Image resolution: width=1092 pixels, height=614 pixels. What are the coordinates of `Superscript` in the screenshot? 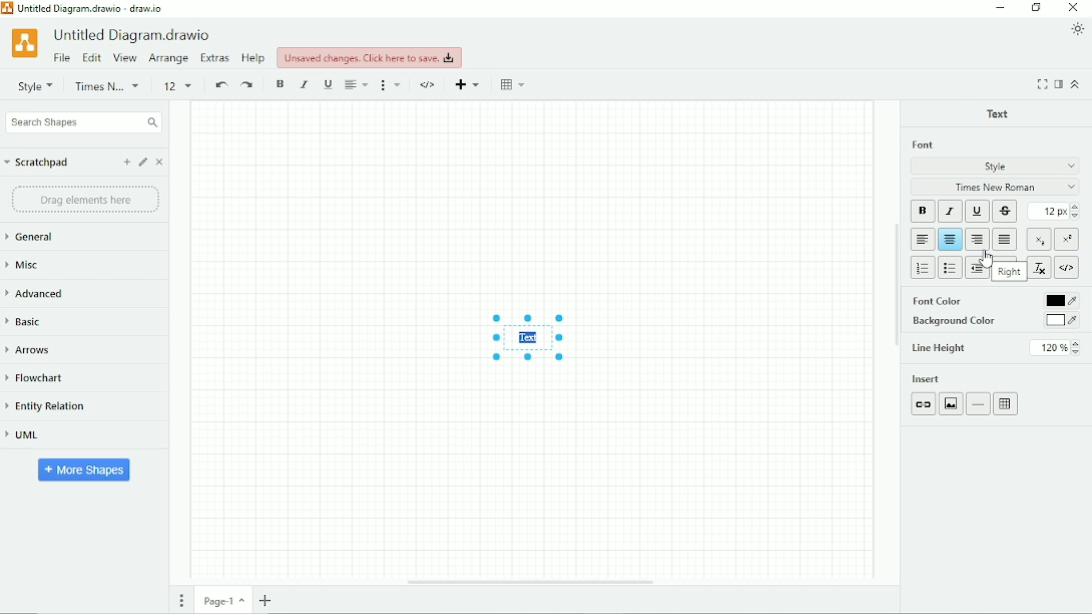 It's located at (1066, 240).